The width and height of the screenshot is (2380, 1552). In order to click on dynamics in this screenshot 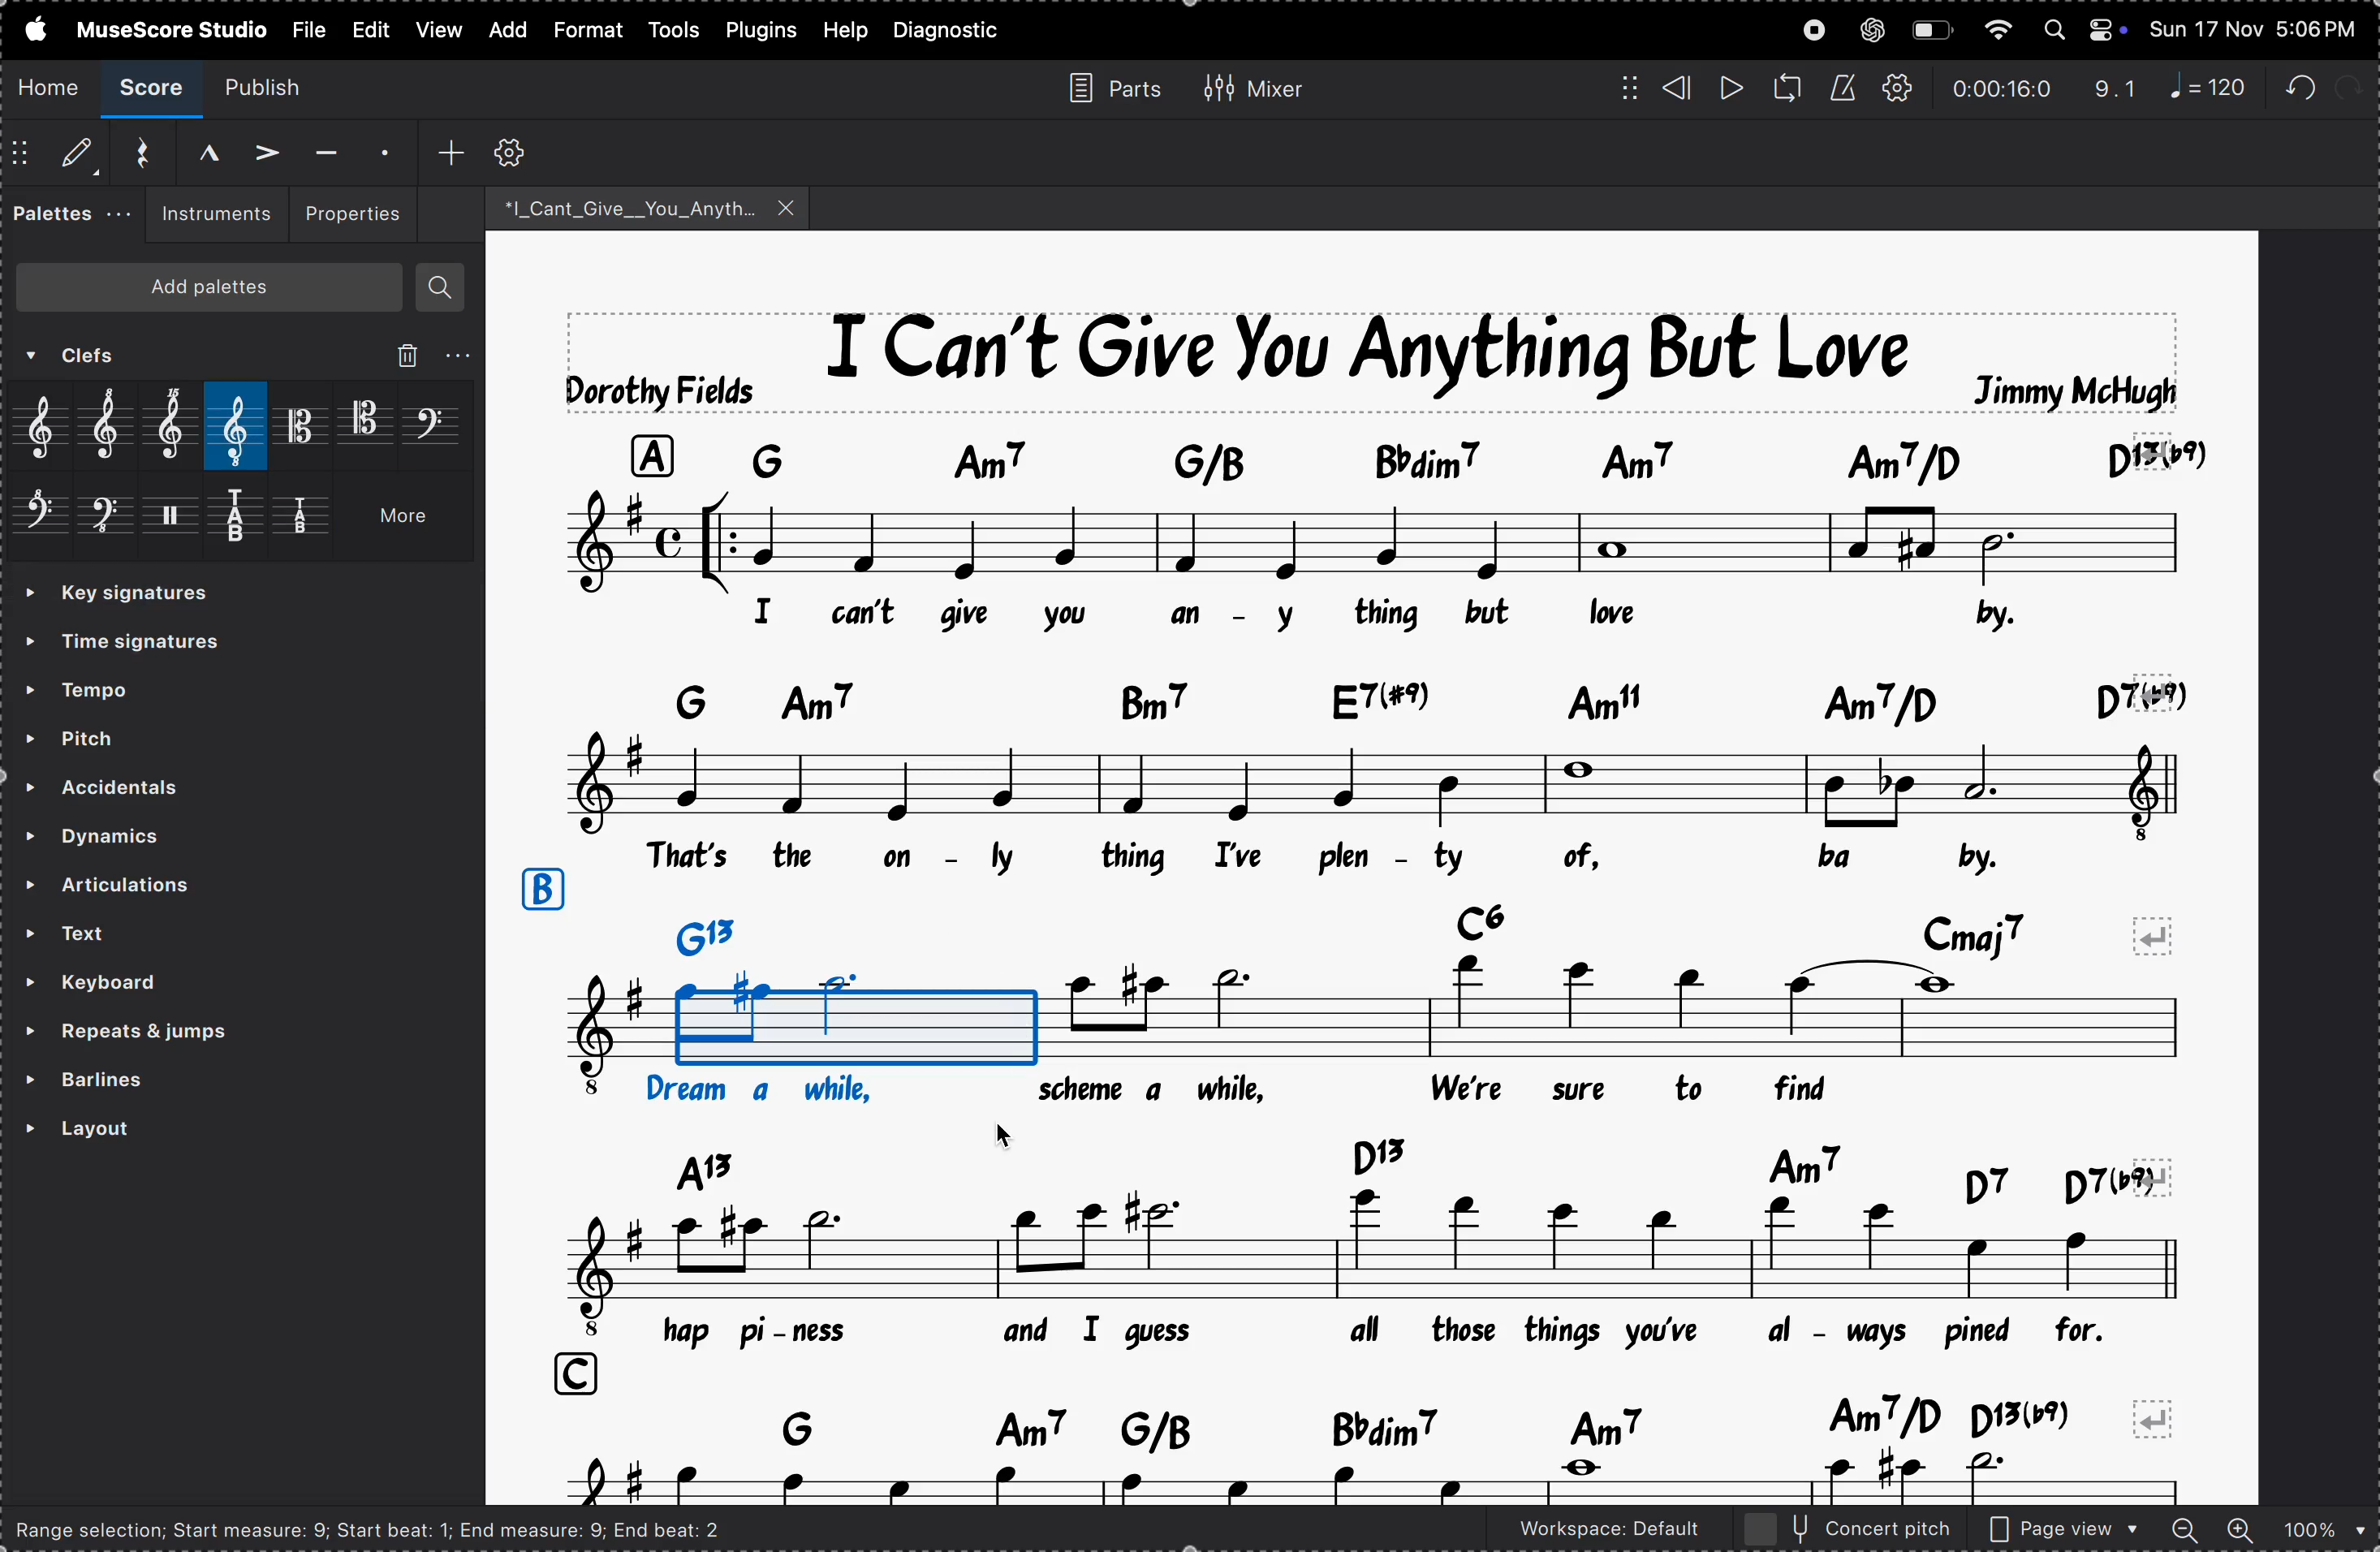, I will do `click(164, 831)`.